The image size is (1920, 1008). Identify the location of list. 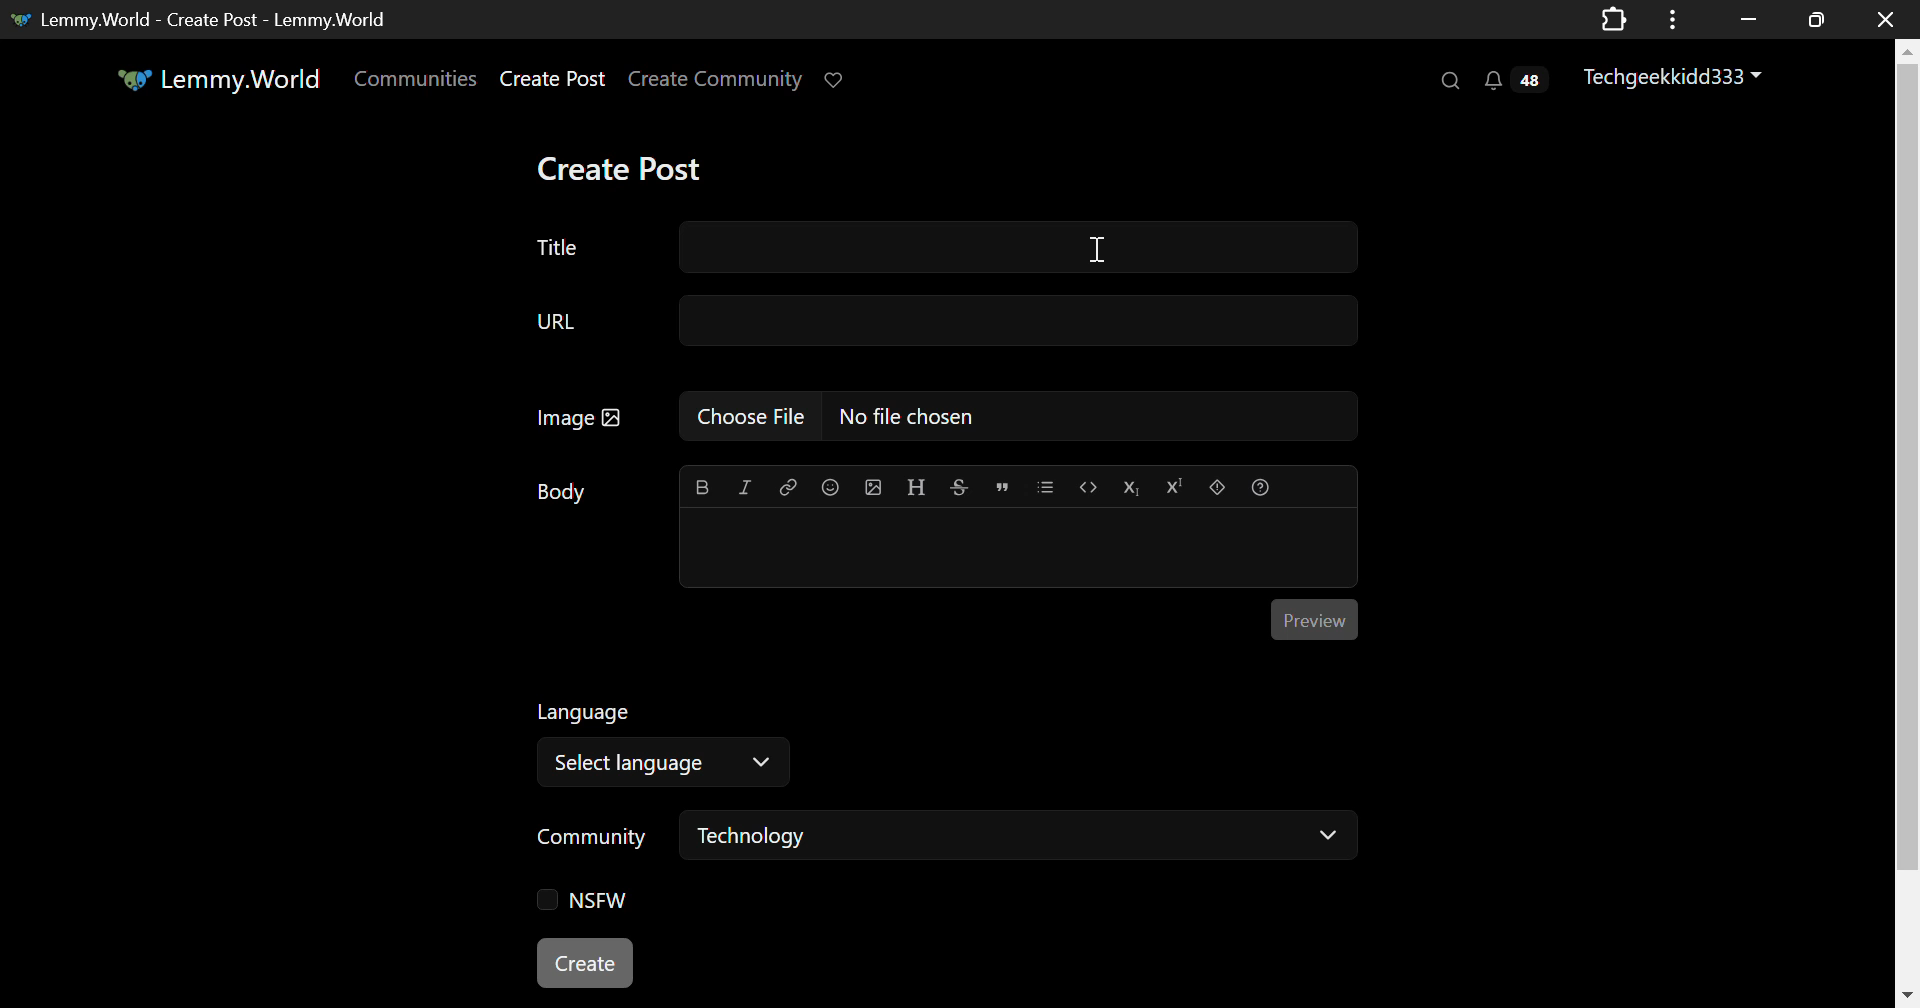
(1046, 485).